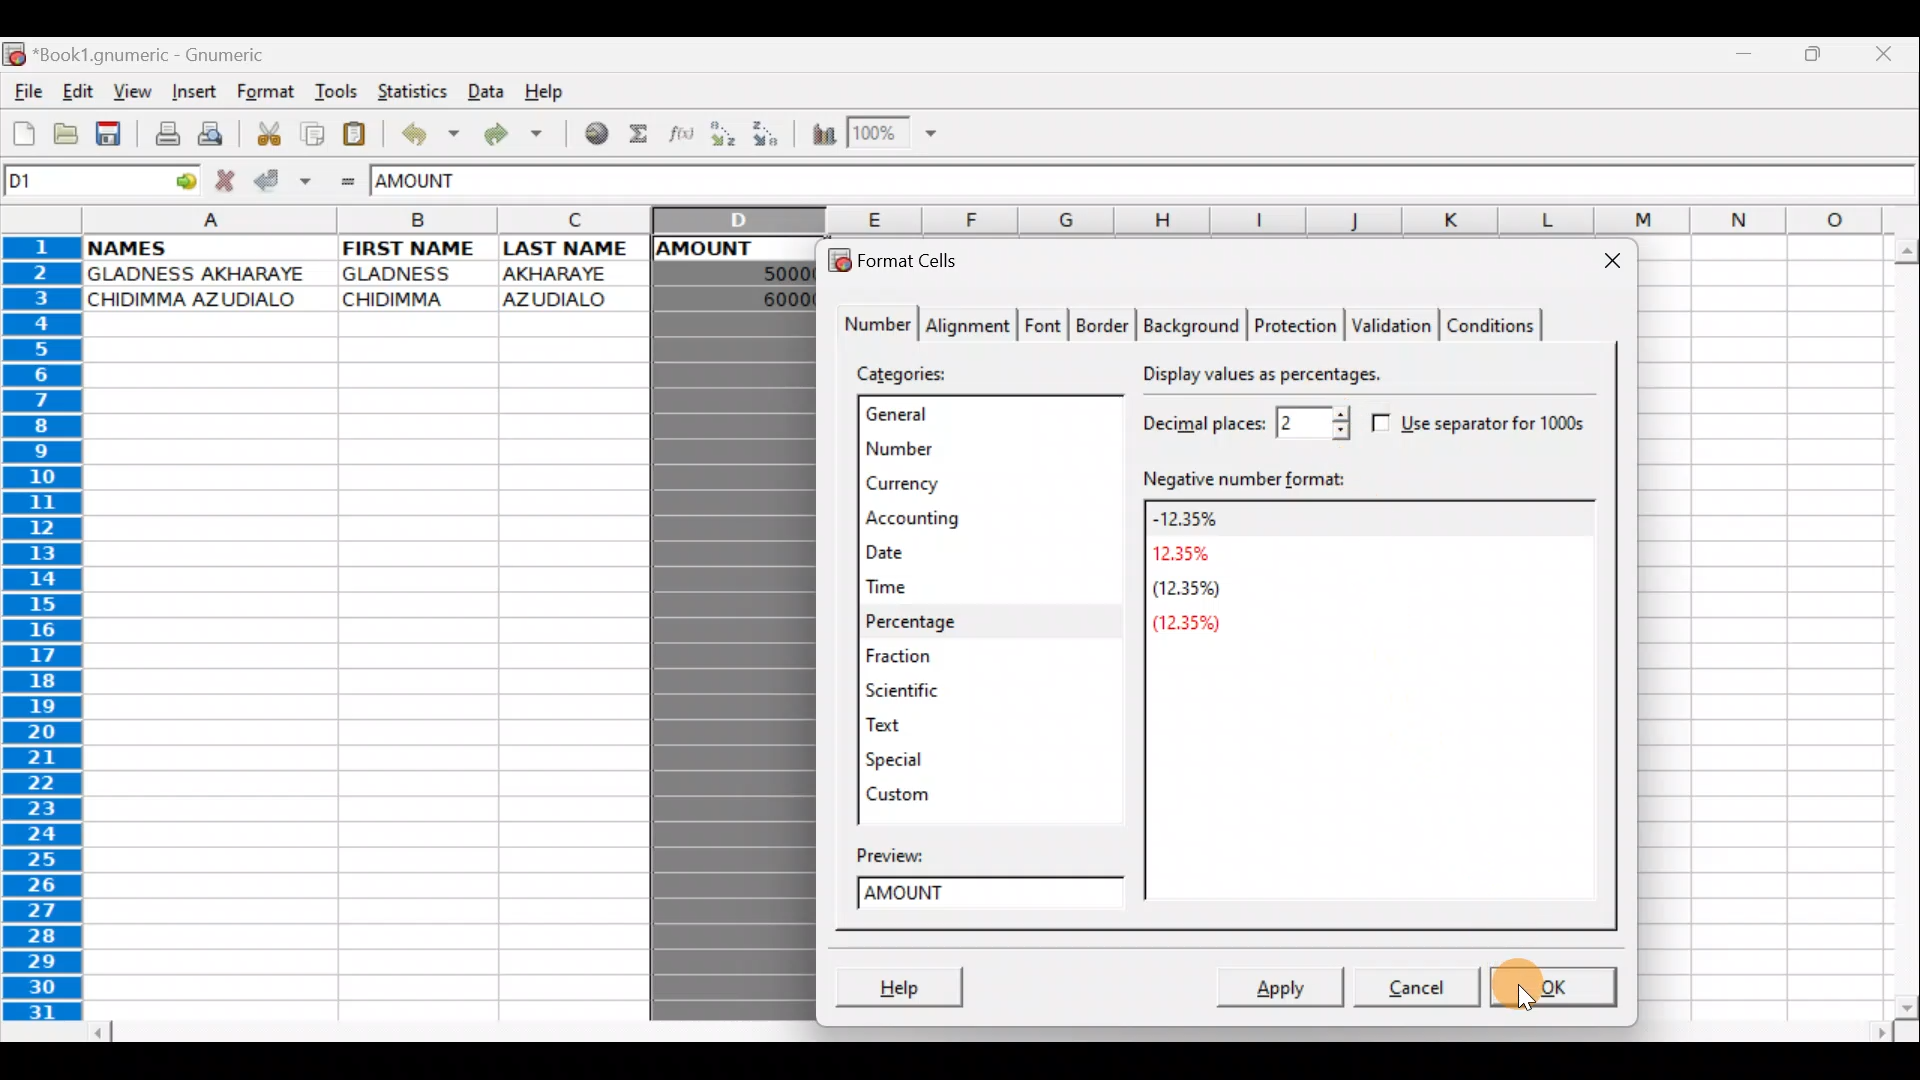  Describe the element at coordinates (61, 137) in the screenshot. I see `Open a file` at that location.